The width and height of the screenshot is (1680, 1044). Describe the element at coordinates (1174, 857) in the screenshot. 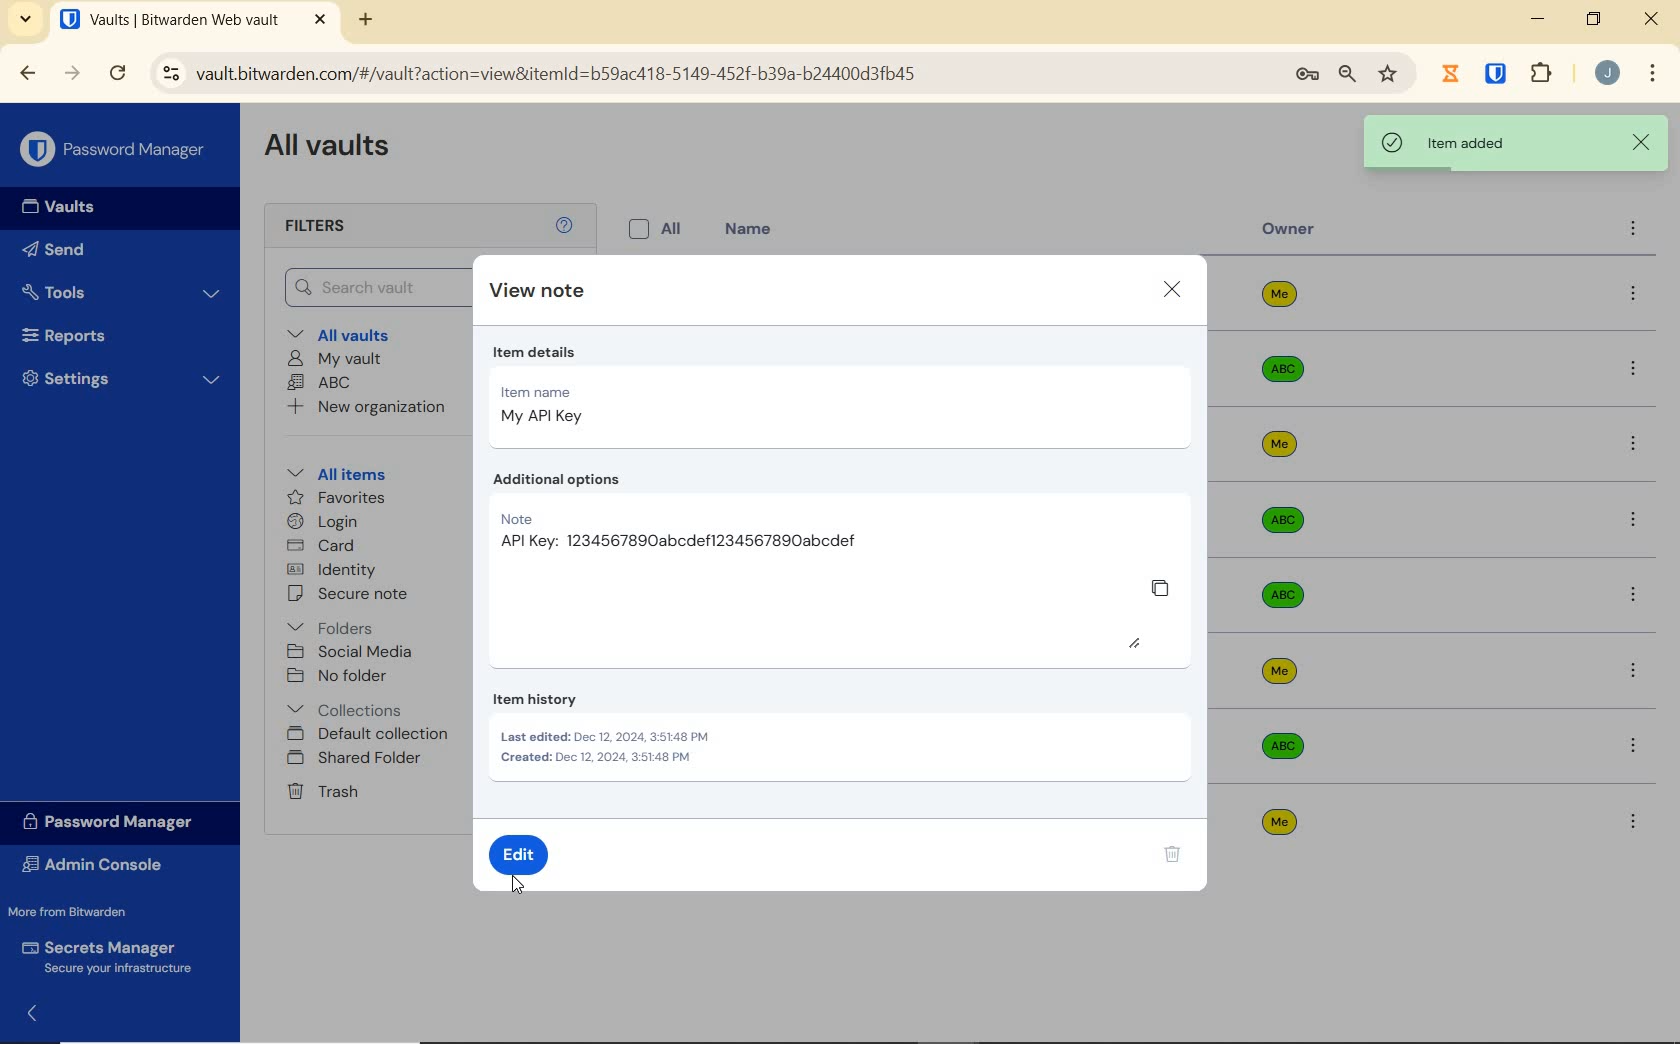

I see `delete` at that location.